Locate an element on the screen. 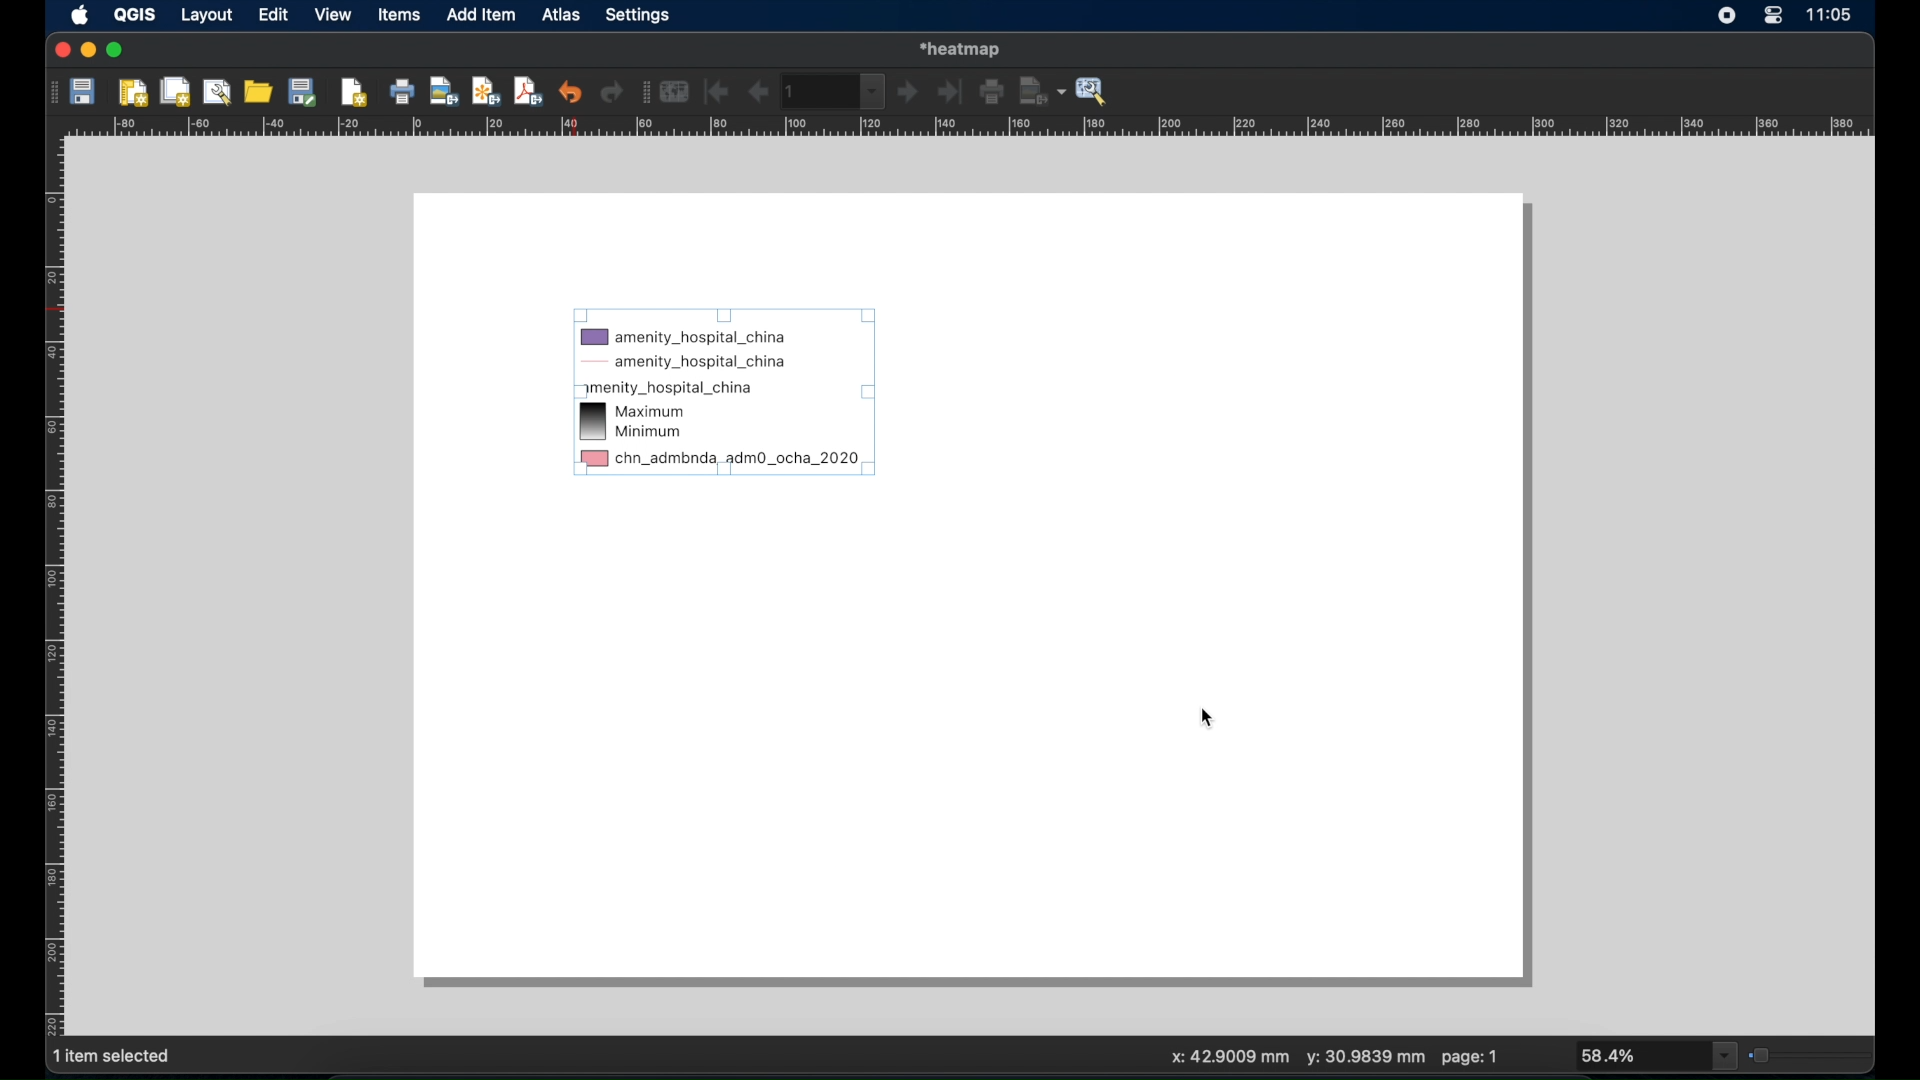 The width and height of the screenshot is (1920, 1080). saves template is located at coordinates (306, 91).